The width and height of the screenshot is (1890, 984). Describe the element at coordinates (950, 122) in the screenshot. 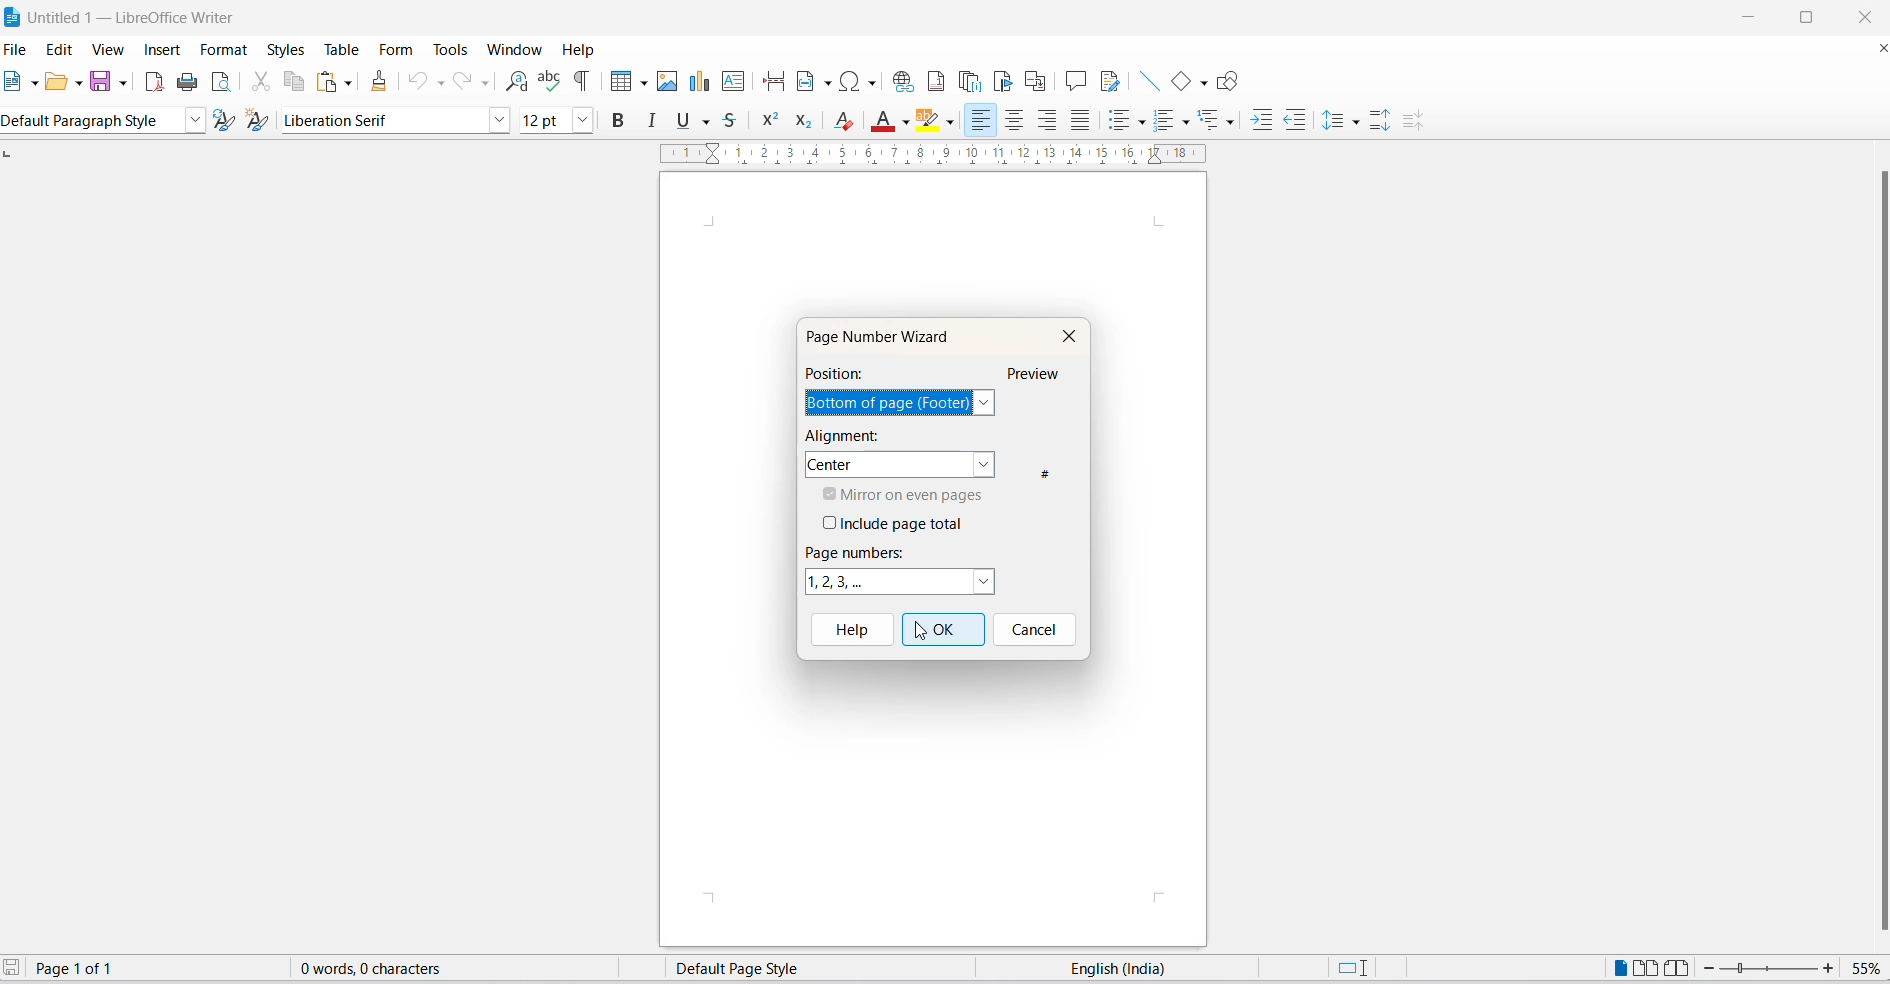

I see `character highlighting options` at that location.